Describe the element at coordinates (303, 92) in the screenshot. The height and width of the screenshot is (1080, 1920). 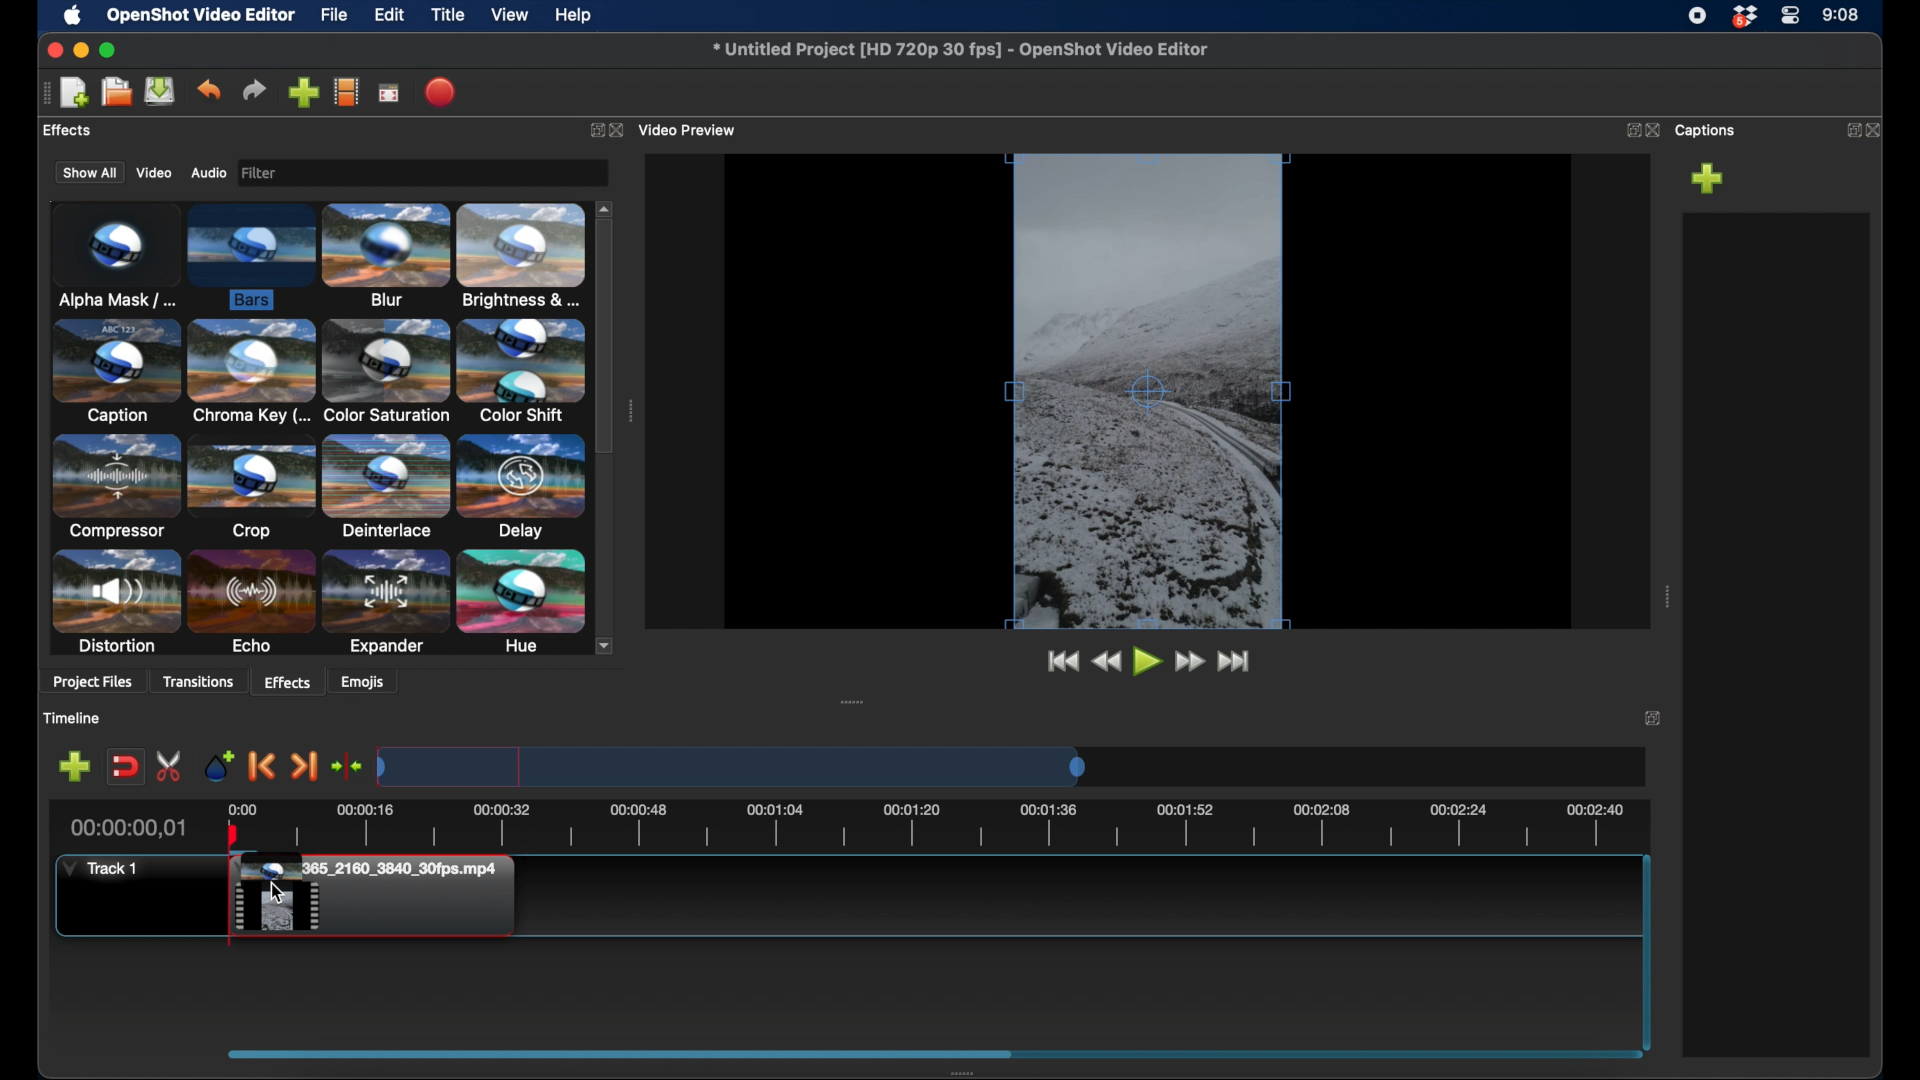
I see `import files` at that location.